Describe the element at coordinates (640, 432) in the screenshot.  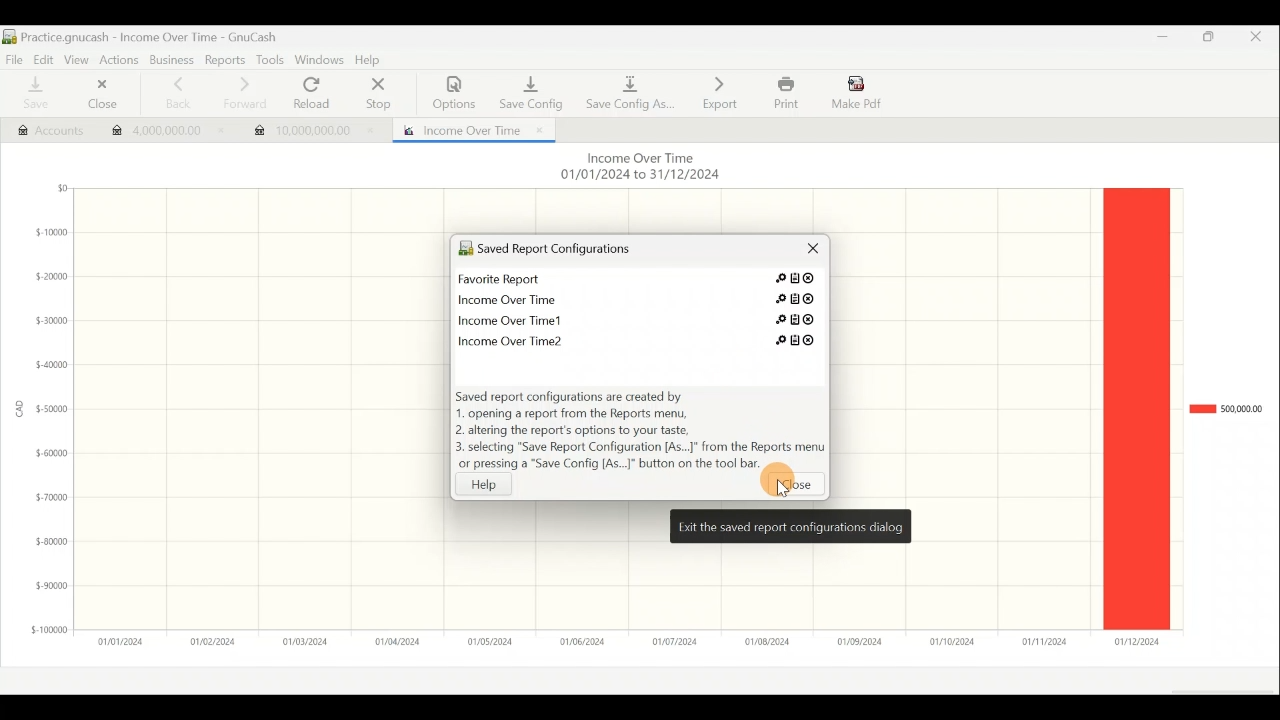
I see `Ways saved report configurations are created` at that location.